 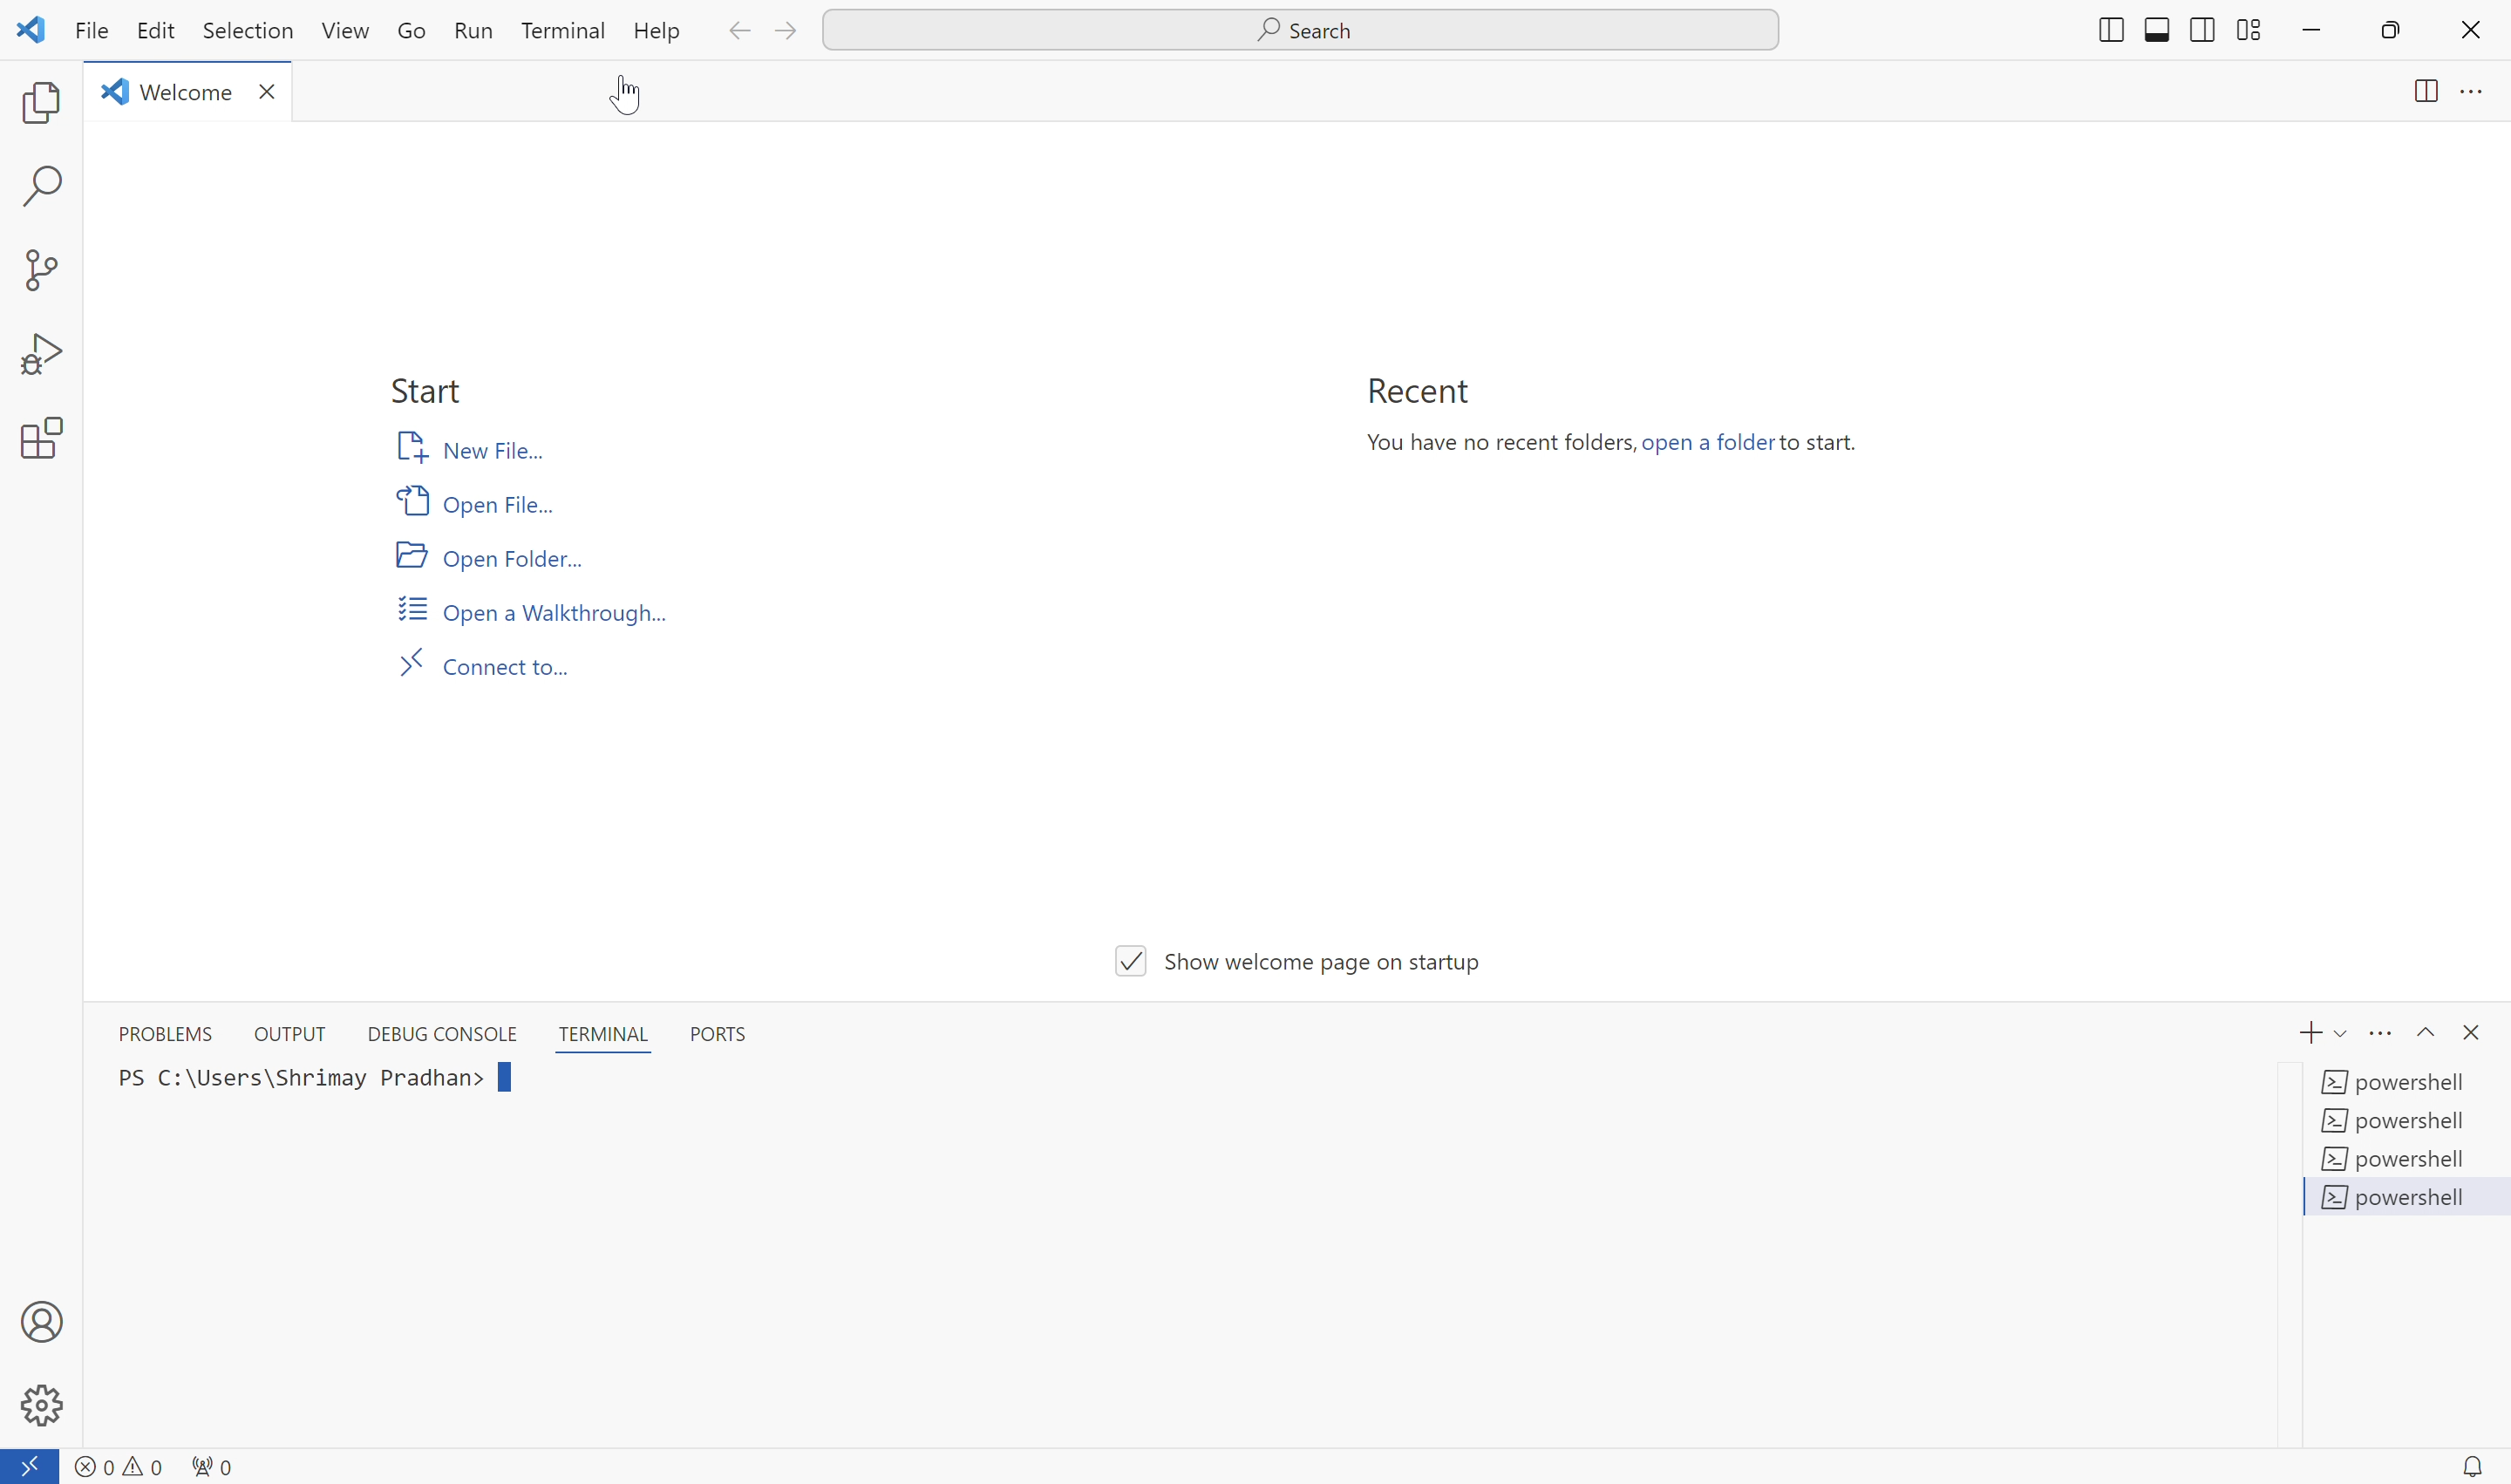 I want to click on more options, so click(x=2382, y=1033).